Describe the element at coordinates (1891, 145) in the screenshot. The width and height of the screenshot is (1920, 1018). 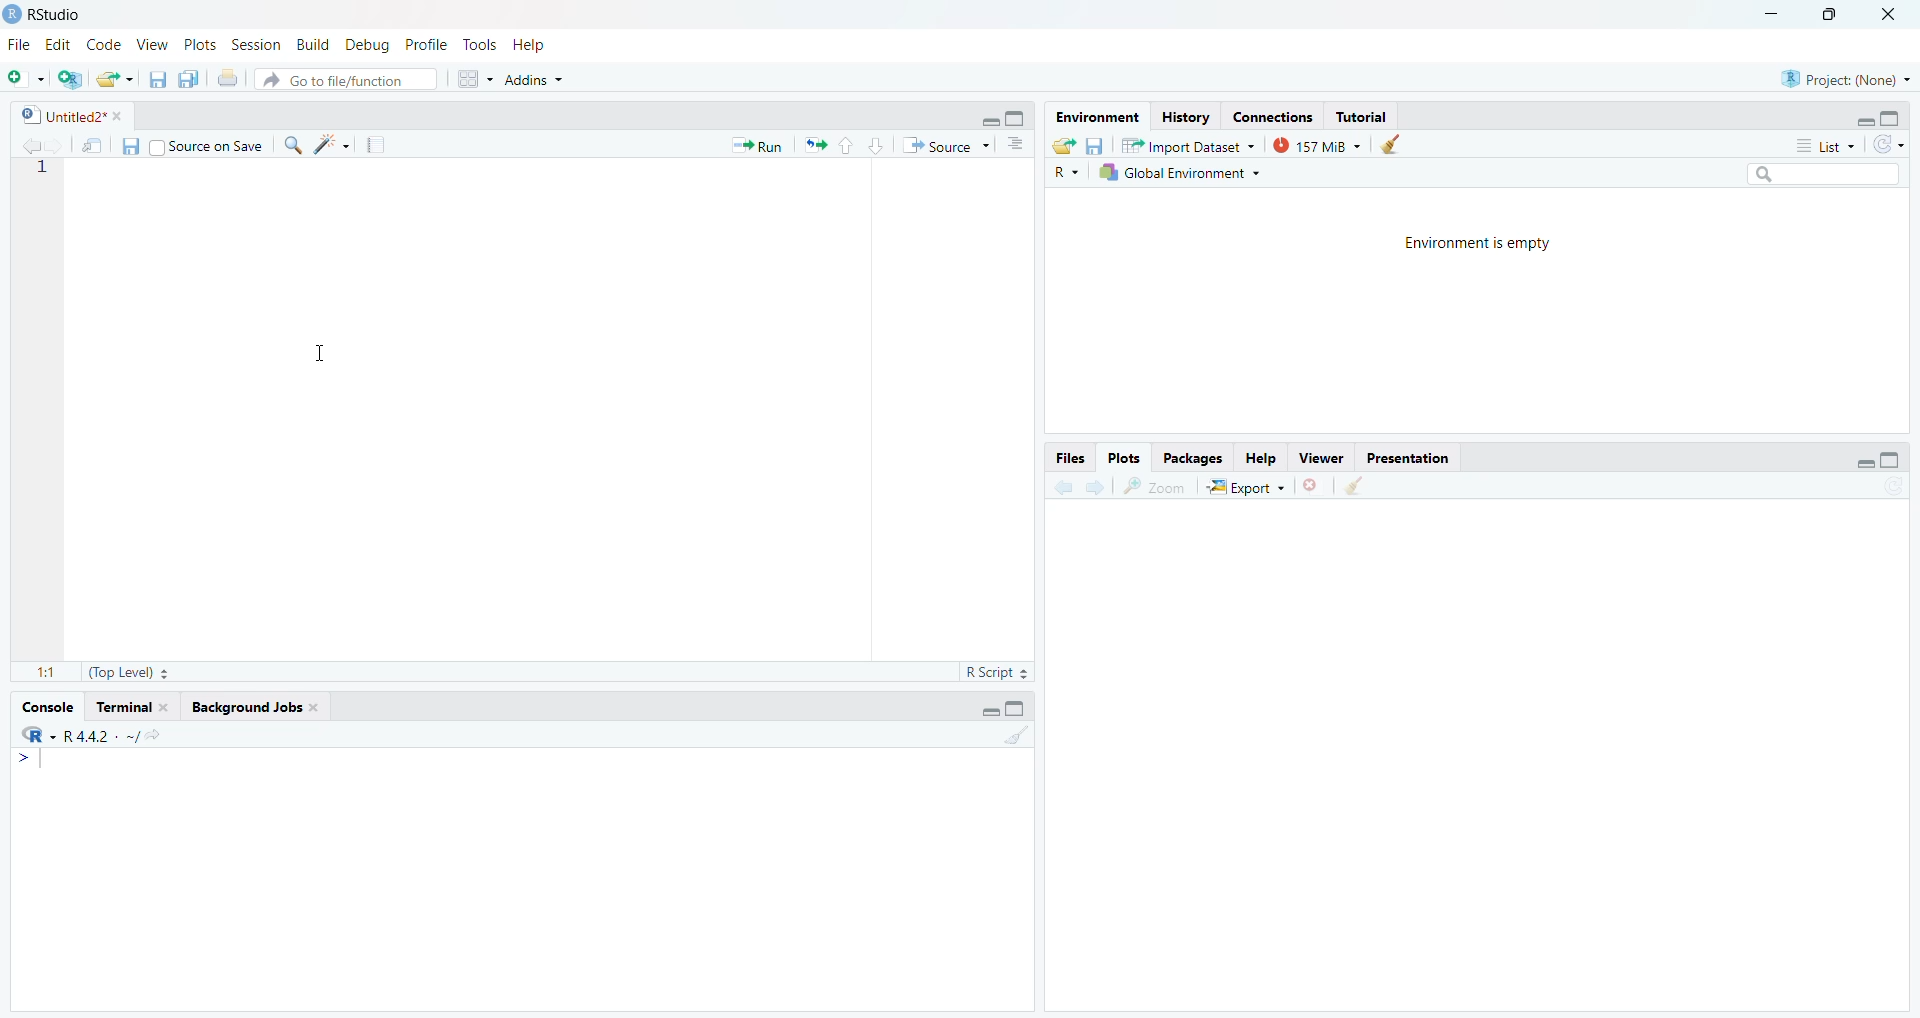
I see `refresh the list of objects in the environment` at that location.